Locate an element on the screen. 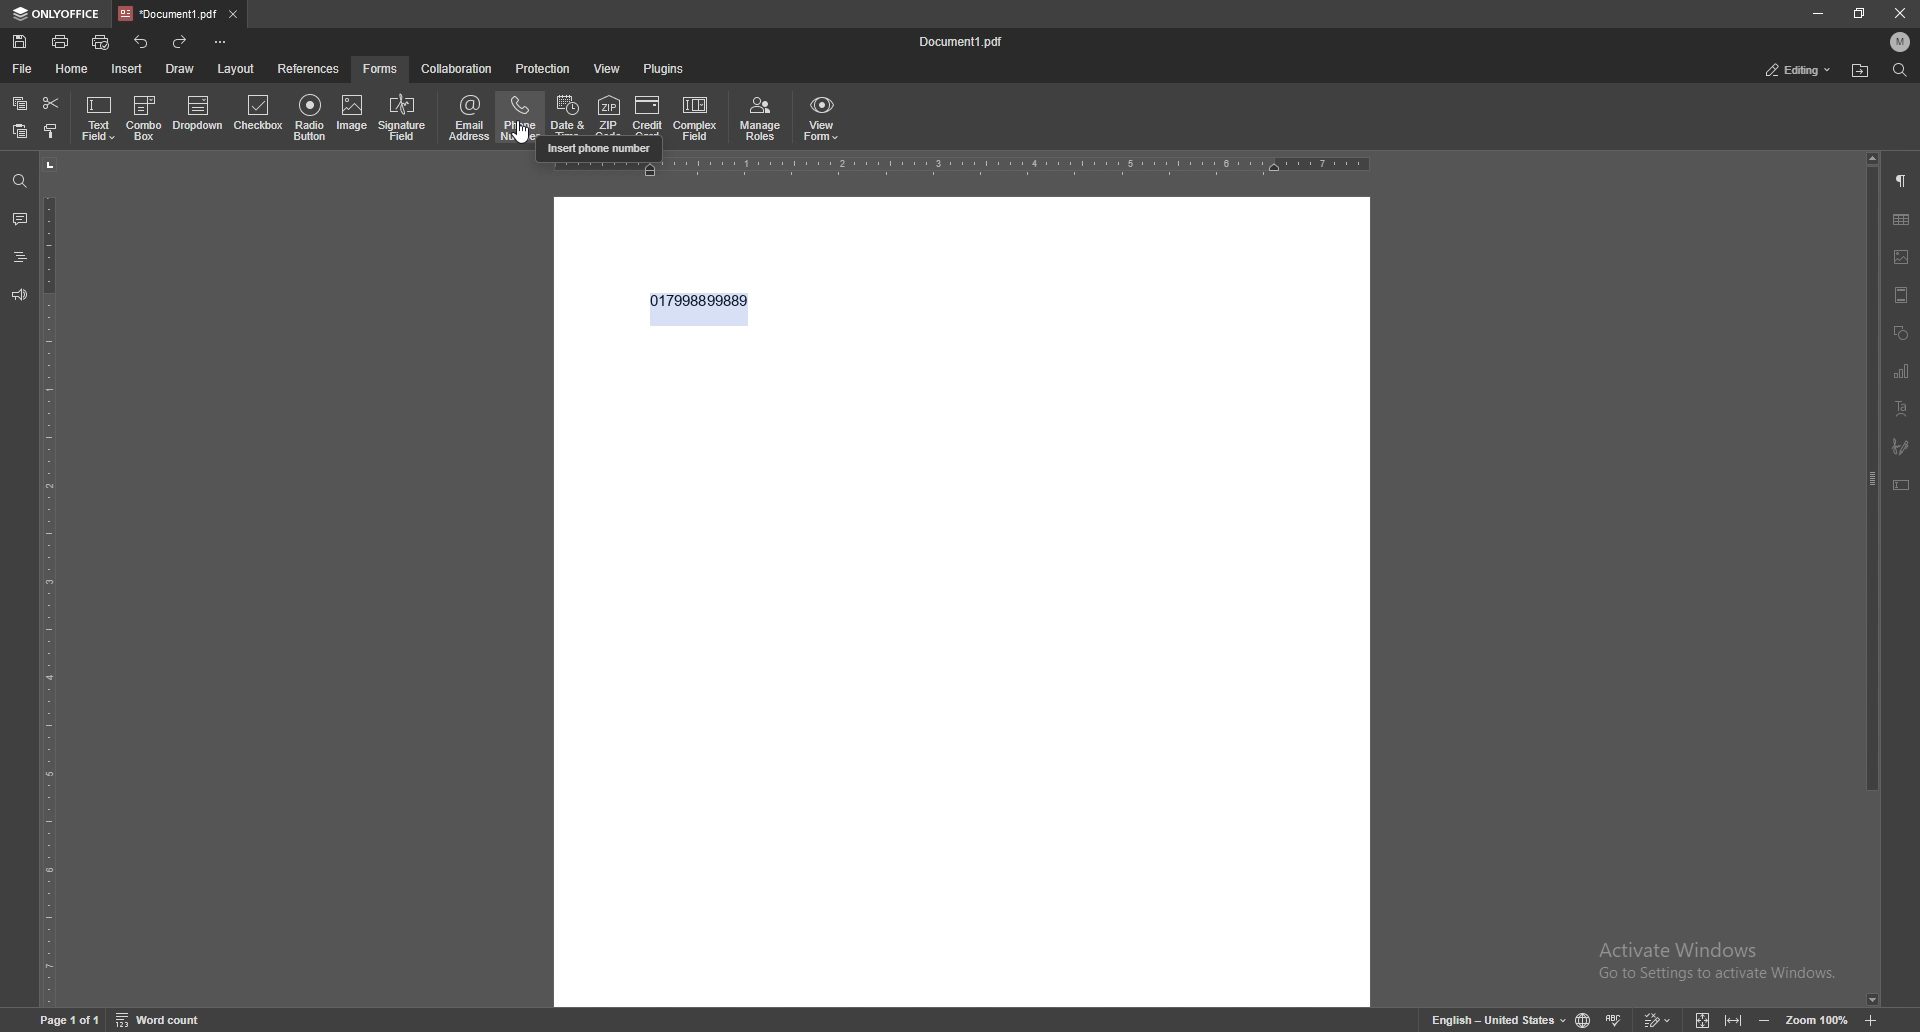  save is located at coordinates (20, 43).